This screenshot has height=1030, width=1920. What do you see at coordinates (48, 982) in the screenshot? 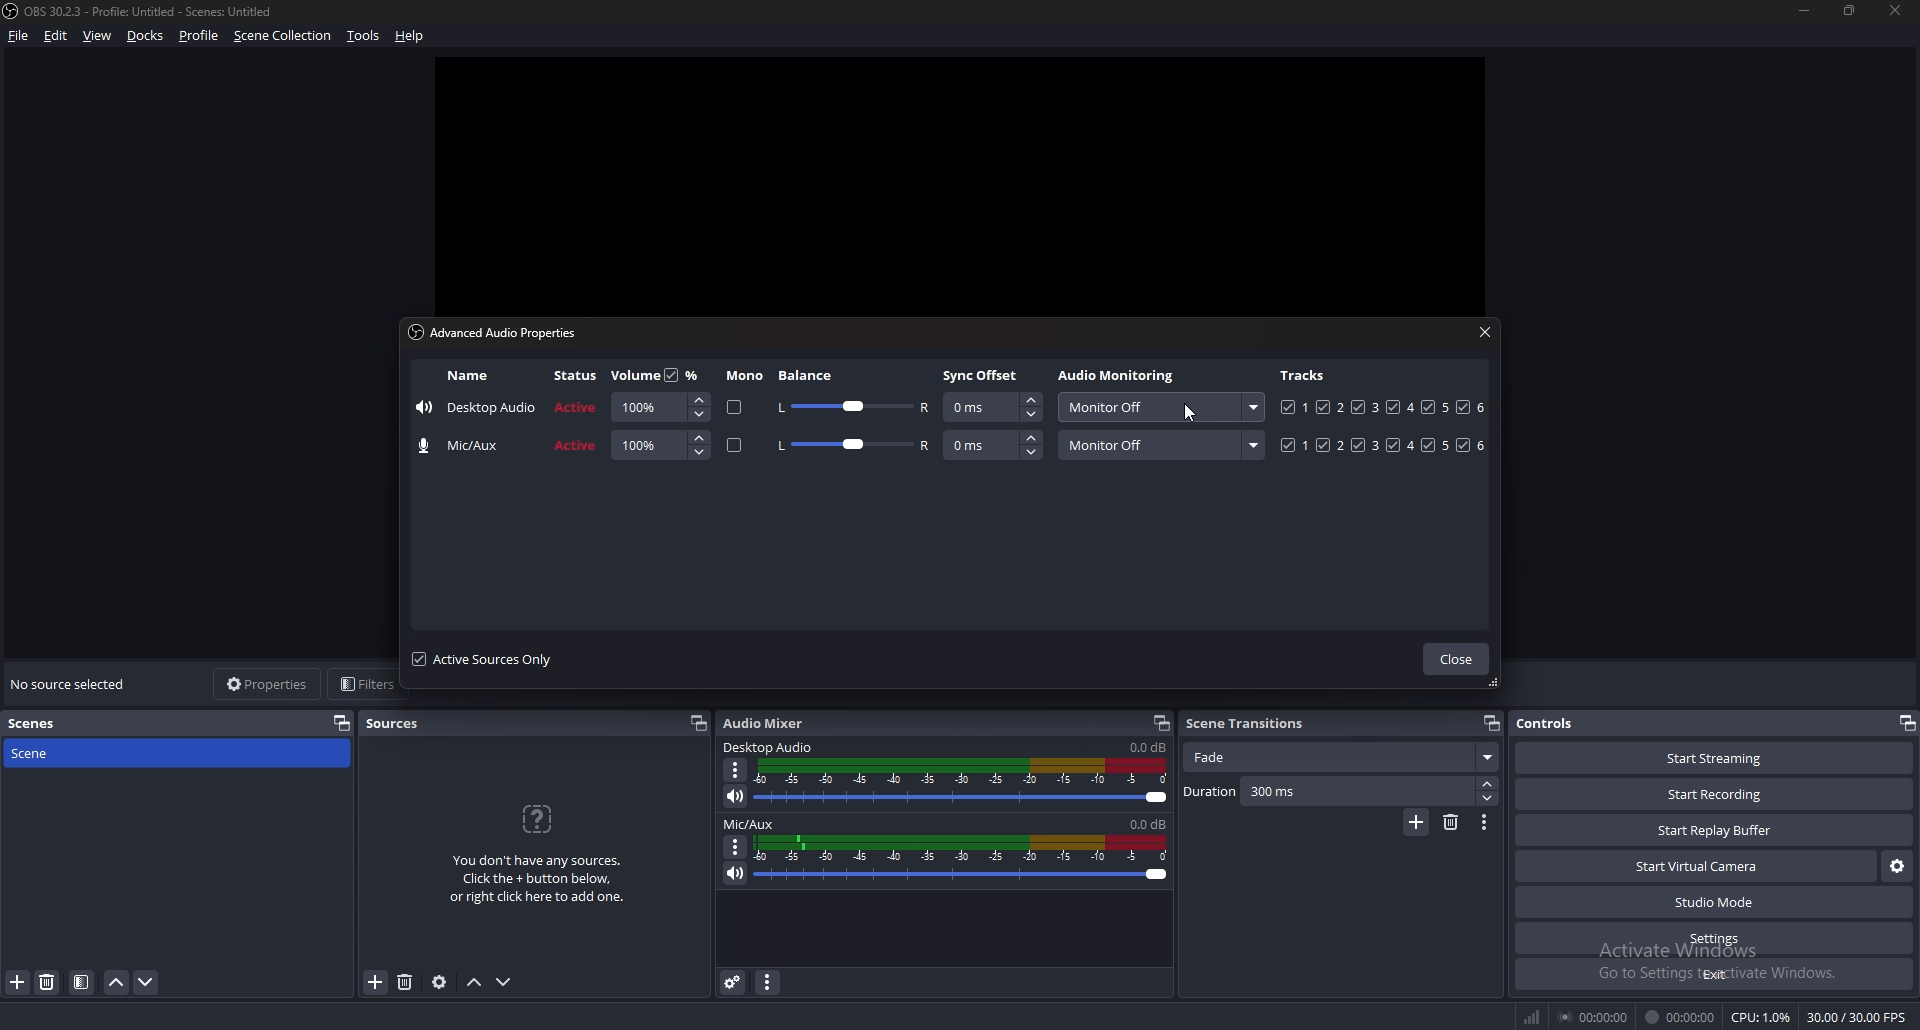
I see `remove filter` at bounding box center [48, 982].